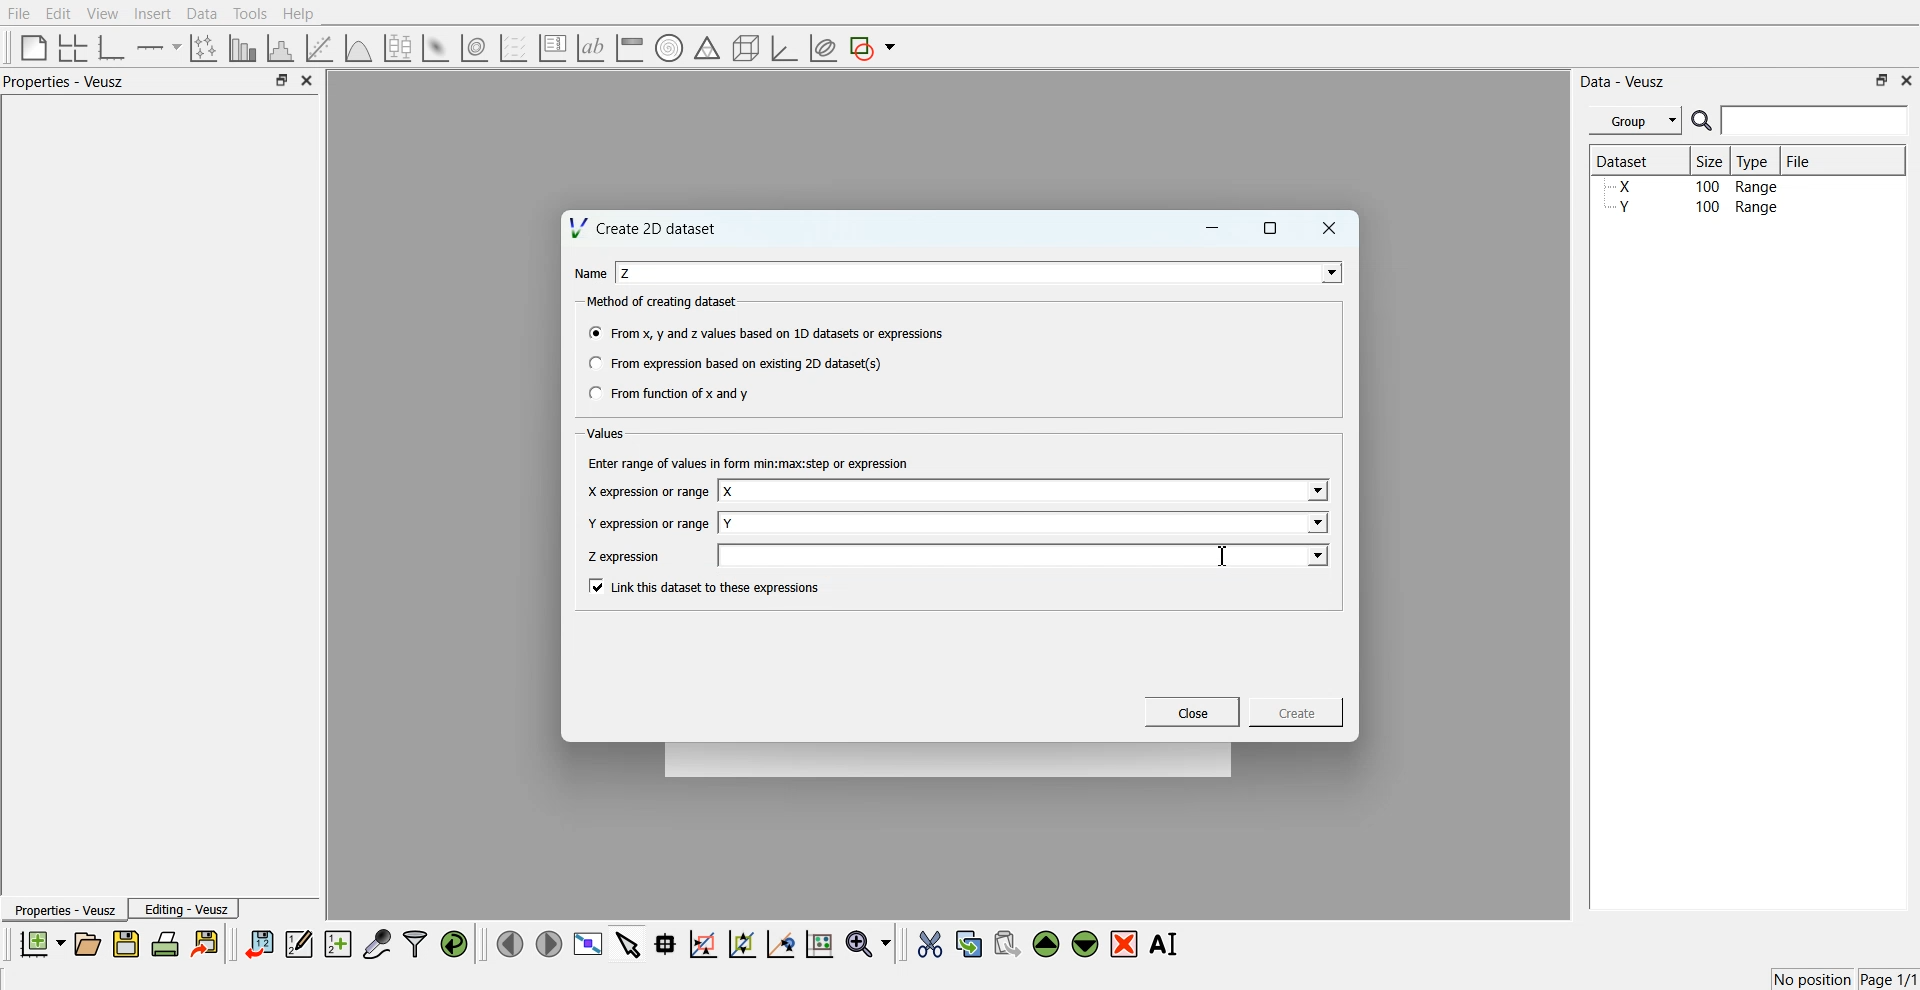 The height and width of the screenshot is (990, 1920). Describe the element at coordinates (970, 943) in the screenshot. I see `Copy the selected widget` at that location.